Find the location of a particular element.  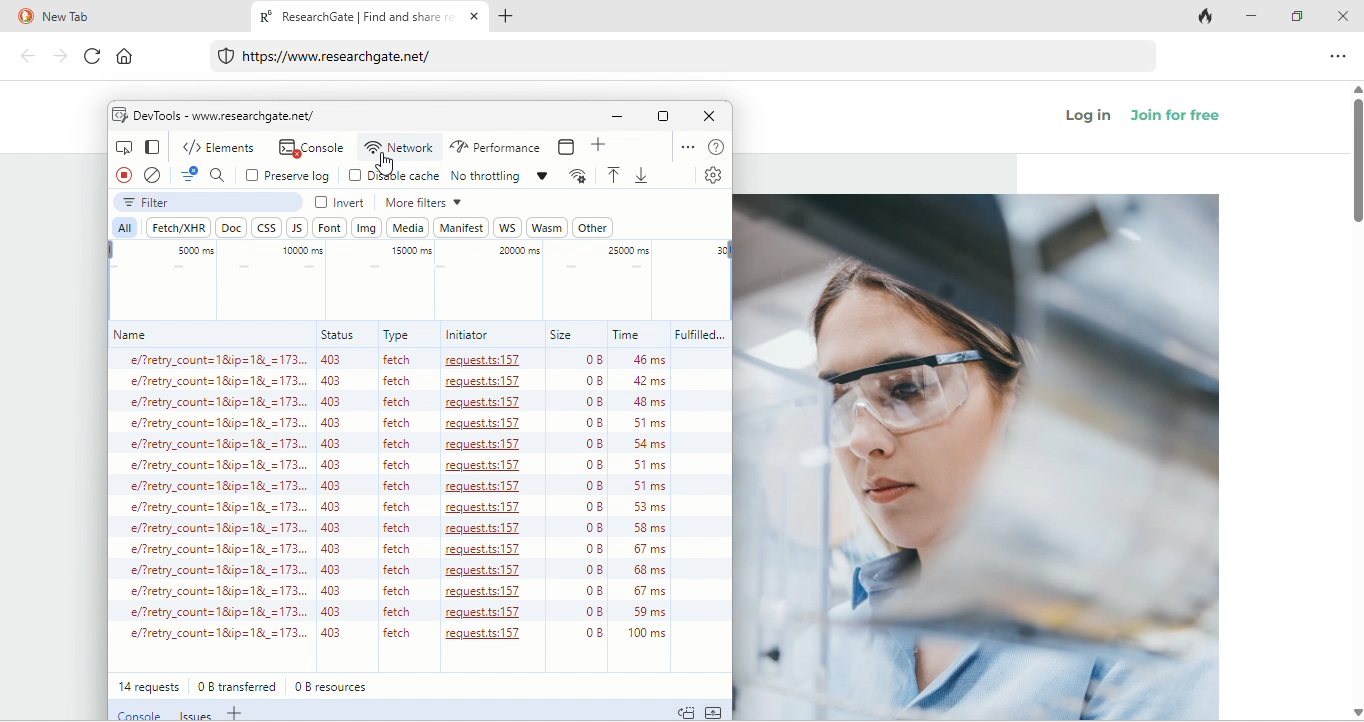

size is located at coordinates (562, 335).